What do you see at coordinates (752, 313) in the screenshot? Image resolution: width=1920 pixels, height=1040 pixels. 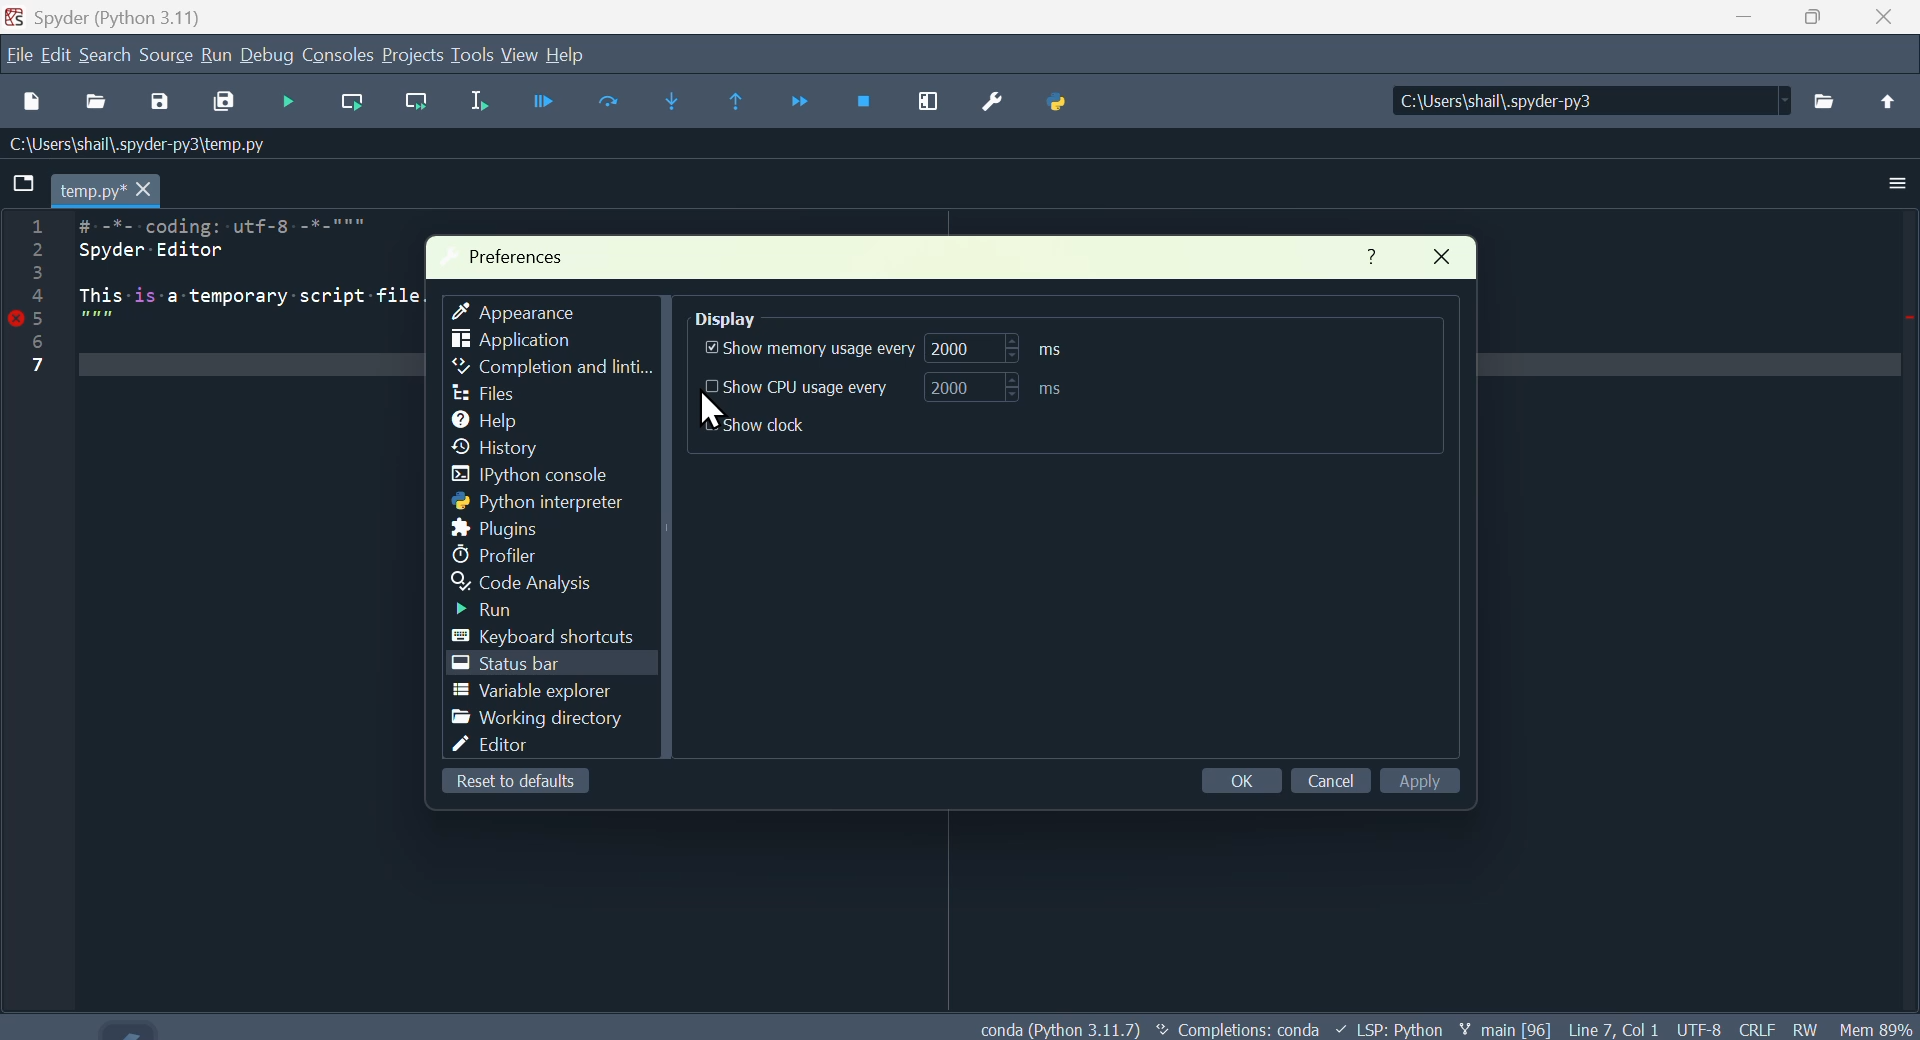 I see `Display` at bounding box center [752, 313].